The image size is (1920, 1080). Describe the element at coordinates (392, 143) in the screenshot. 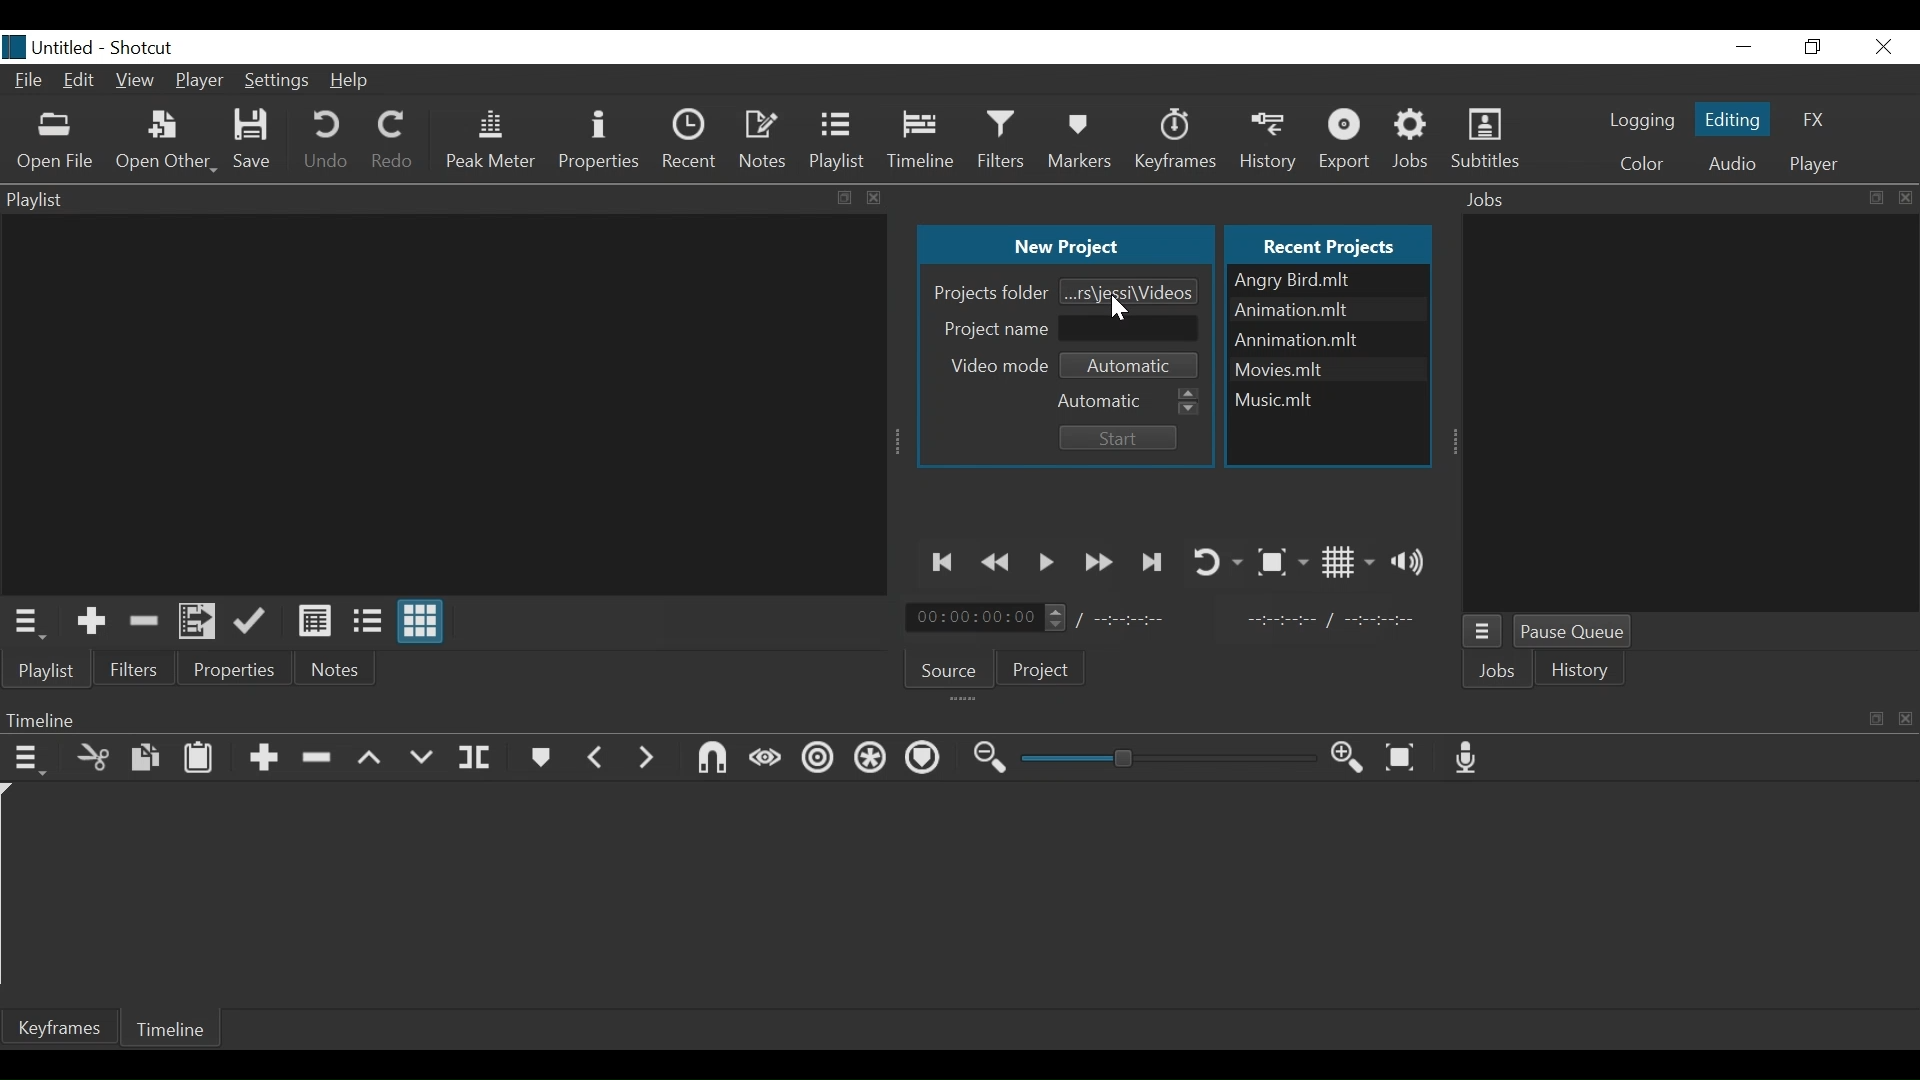

I see `Redo` at that location.